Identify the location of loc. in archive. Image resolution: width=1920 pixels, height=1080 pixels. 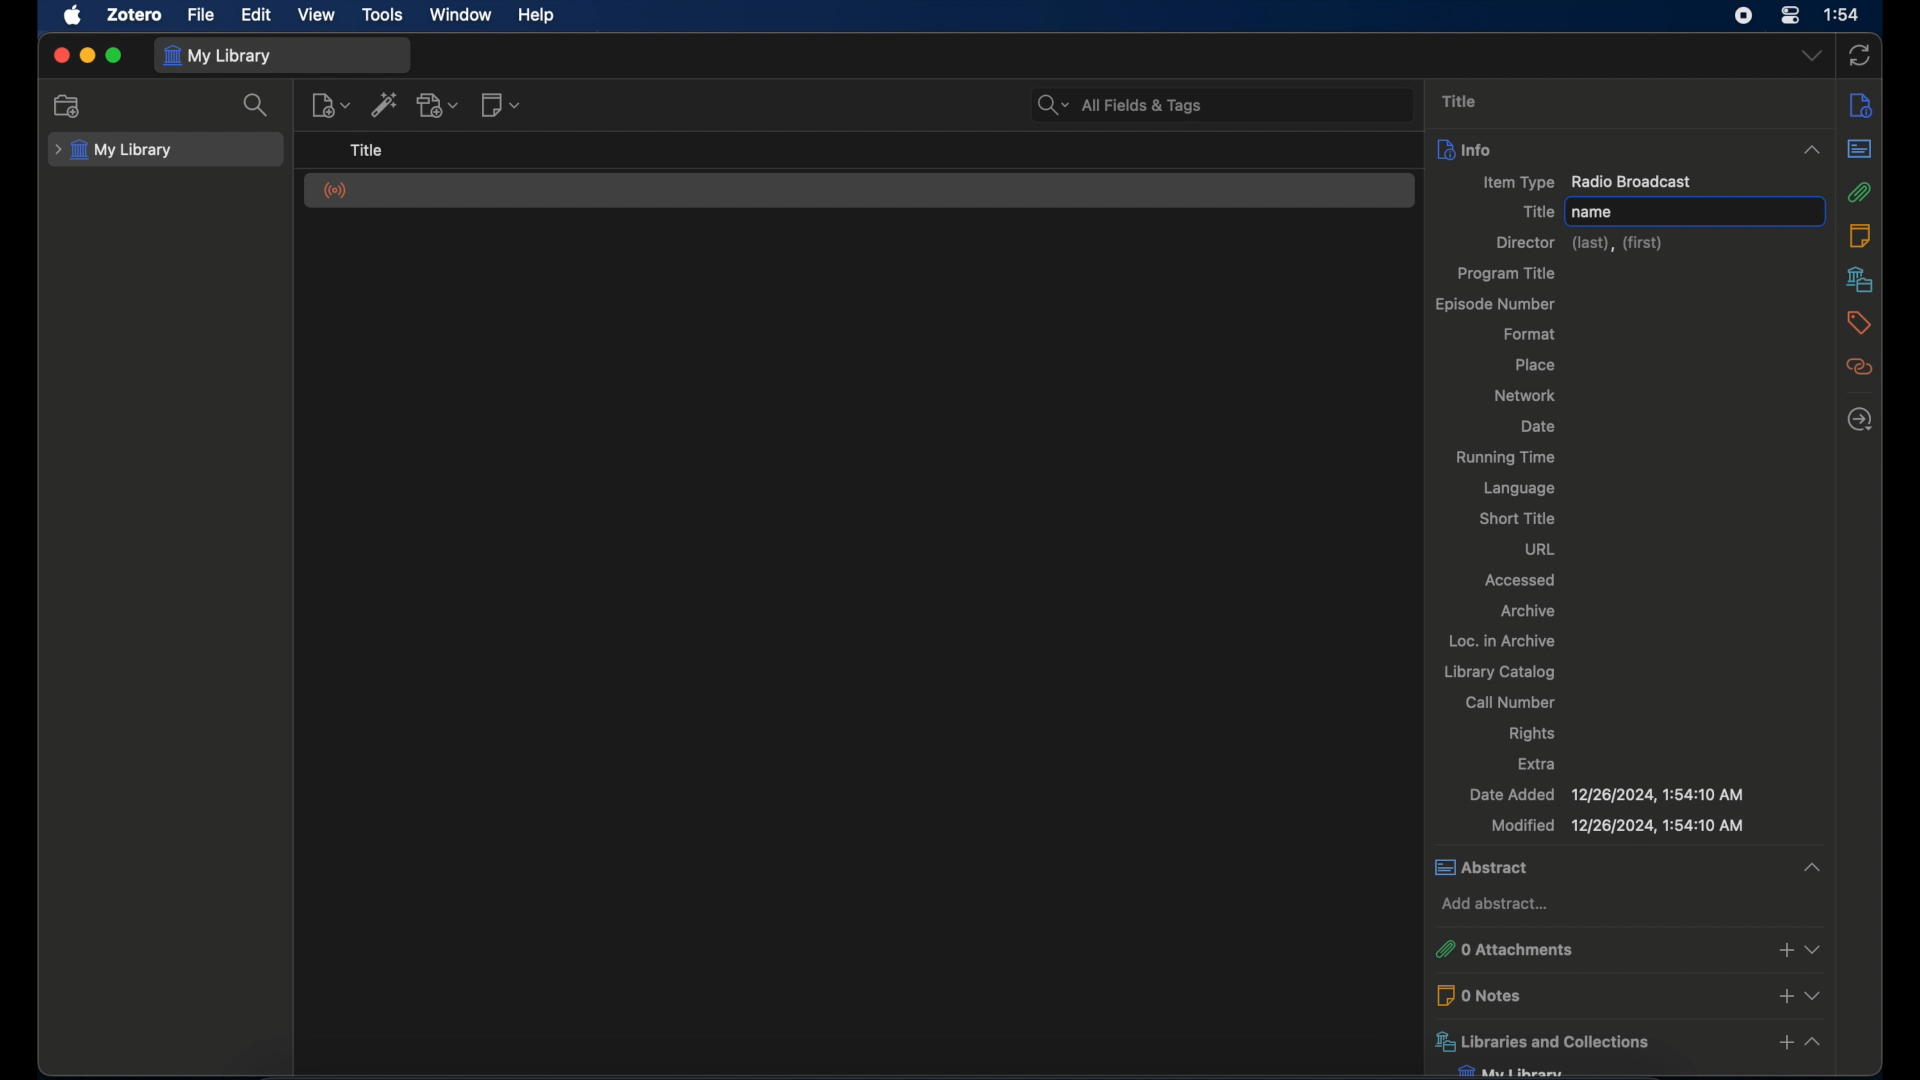
(1505, 640).